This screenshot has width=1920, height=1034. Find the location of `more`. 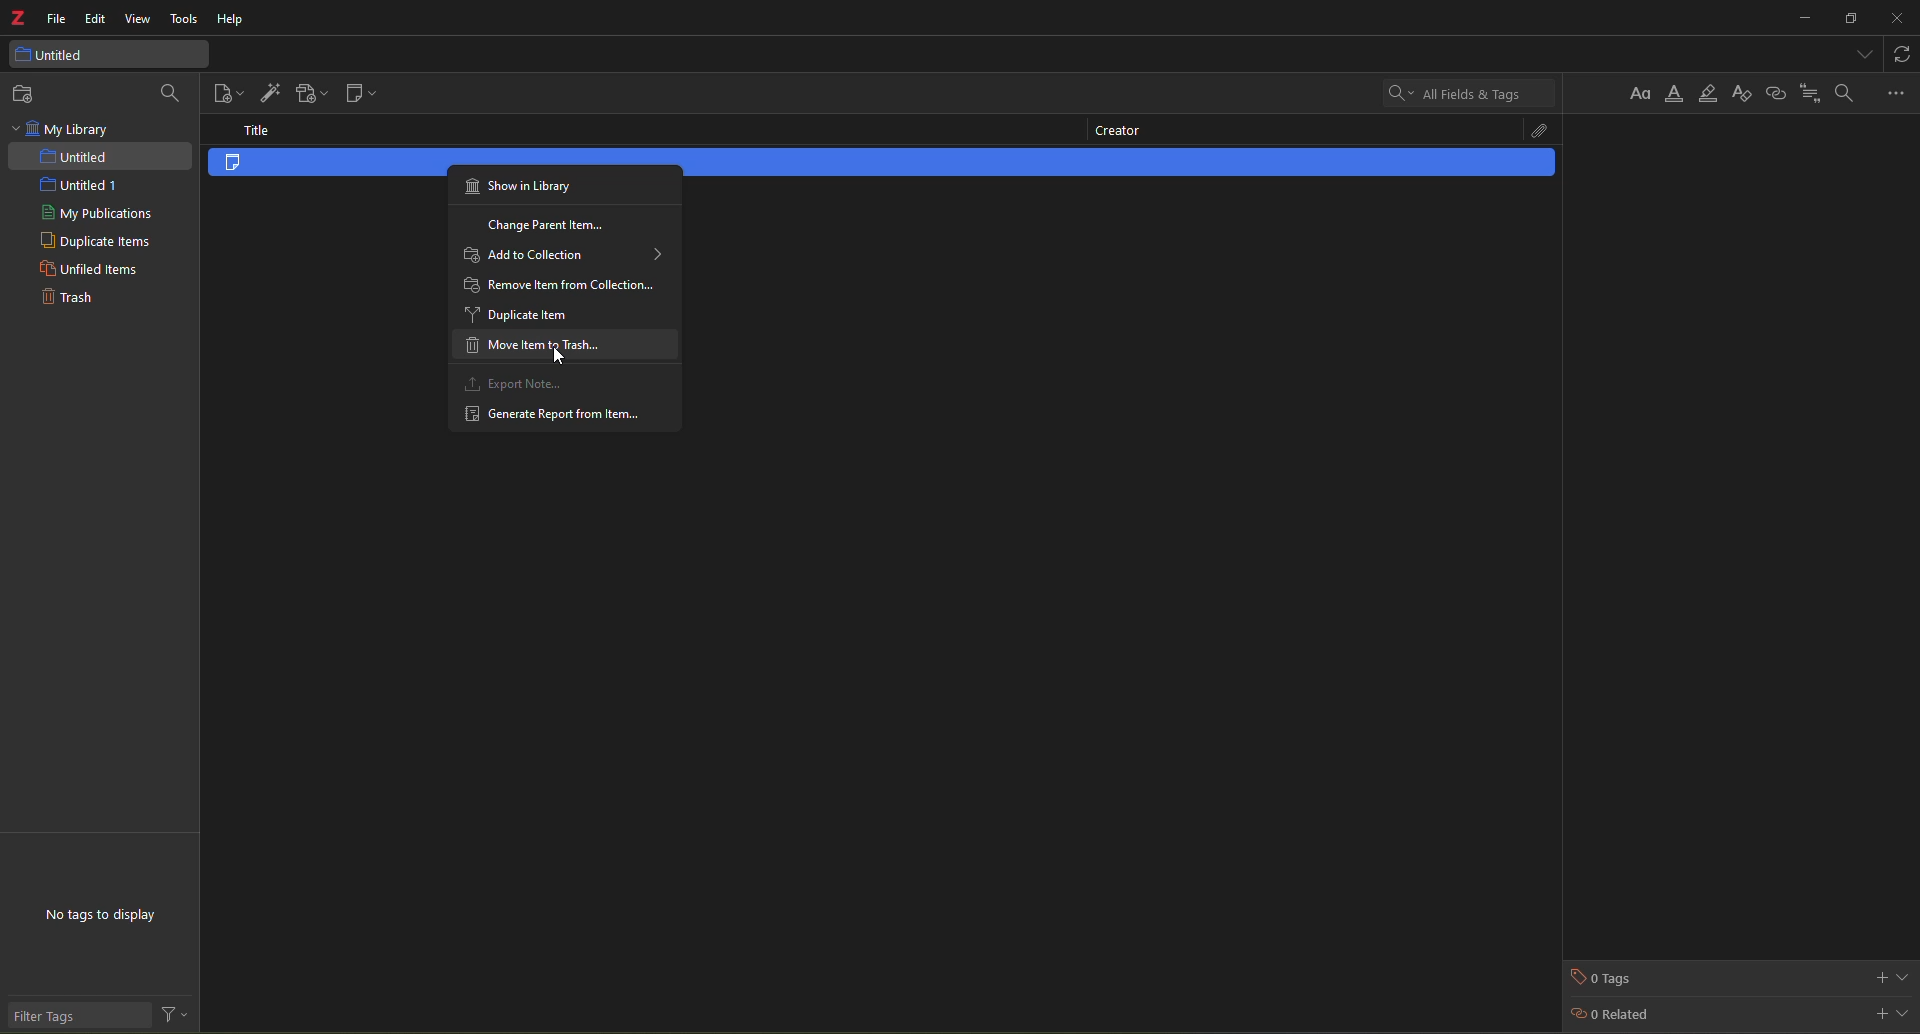

more is located at coordinates (1896, 92).